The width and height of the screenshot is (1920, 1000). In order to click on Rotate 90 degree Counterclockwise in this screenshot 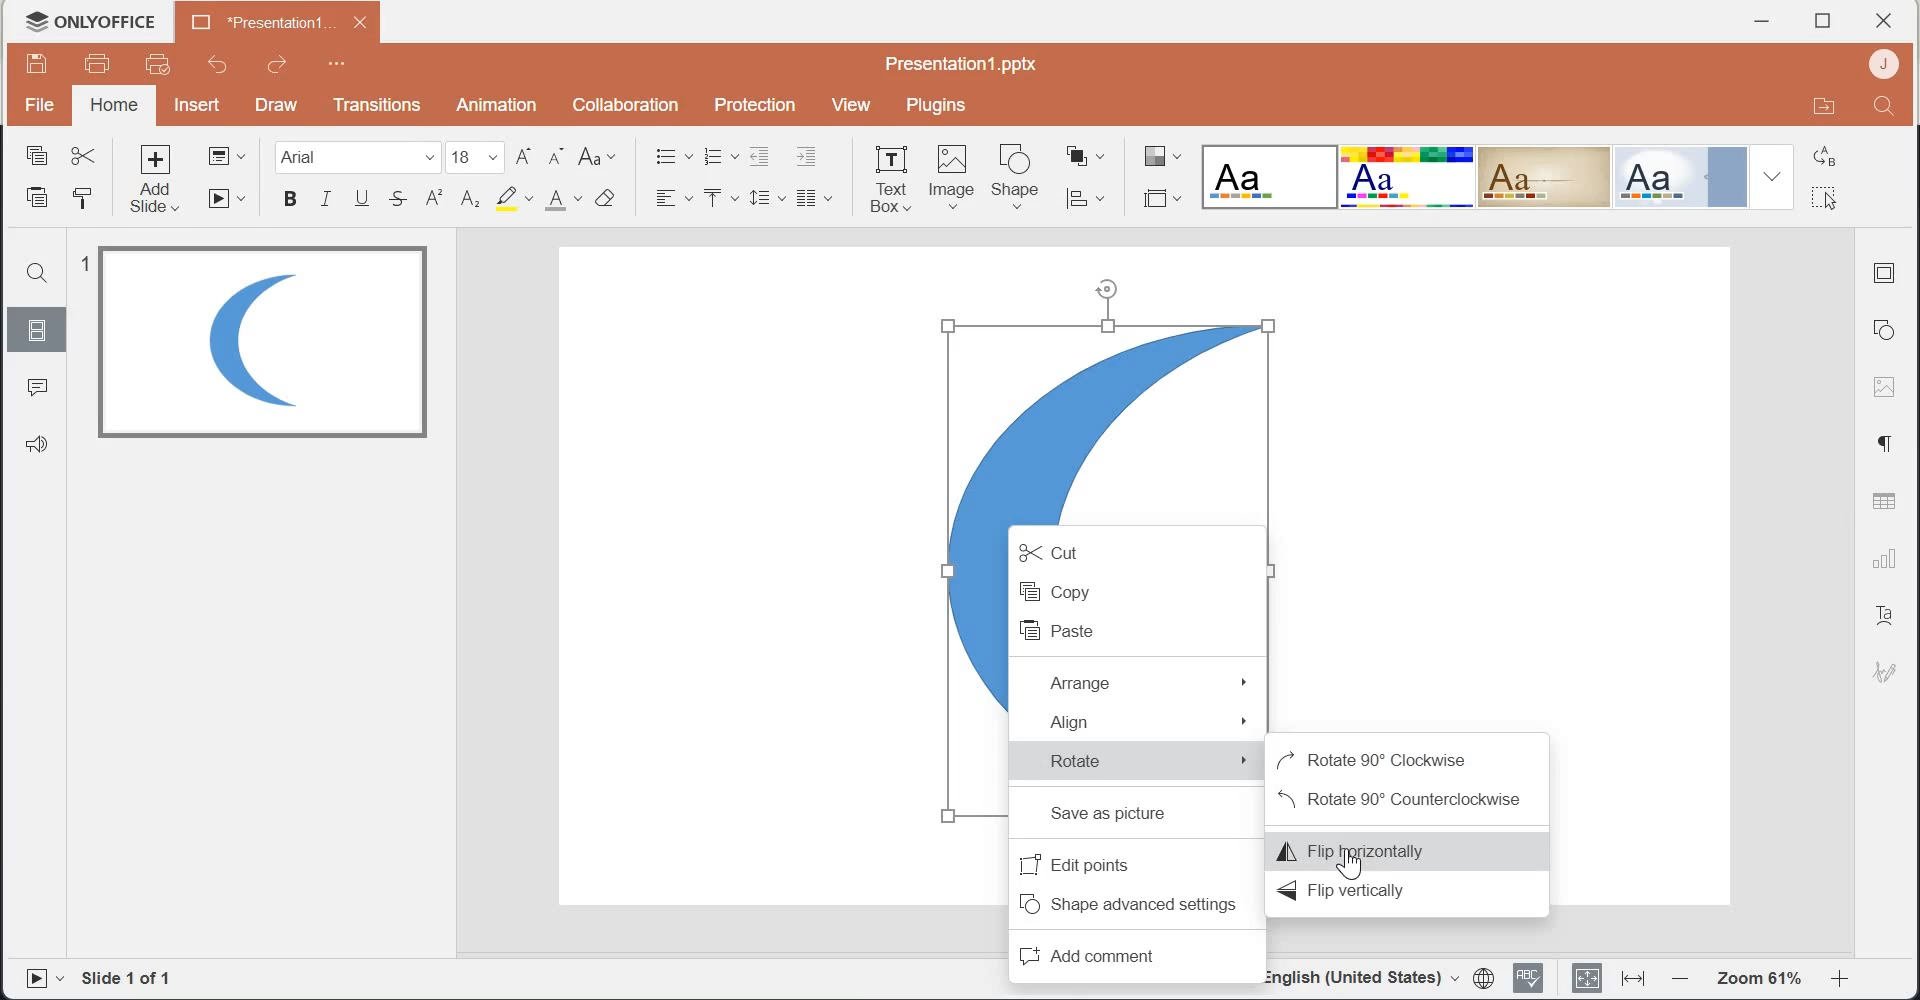, I will do `click(1404, 800)`.